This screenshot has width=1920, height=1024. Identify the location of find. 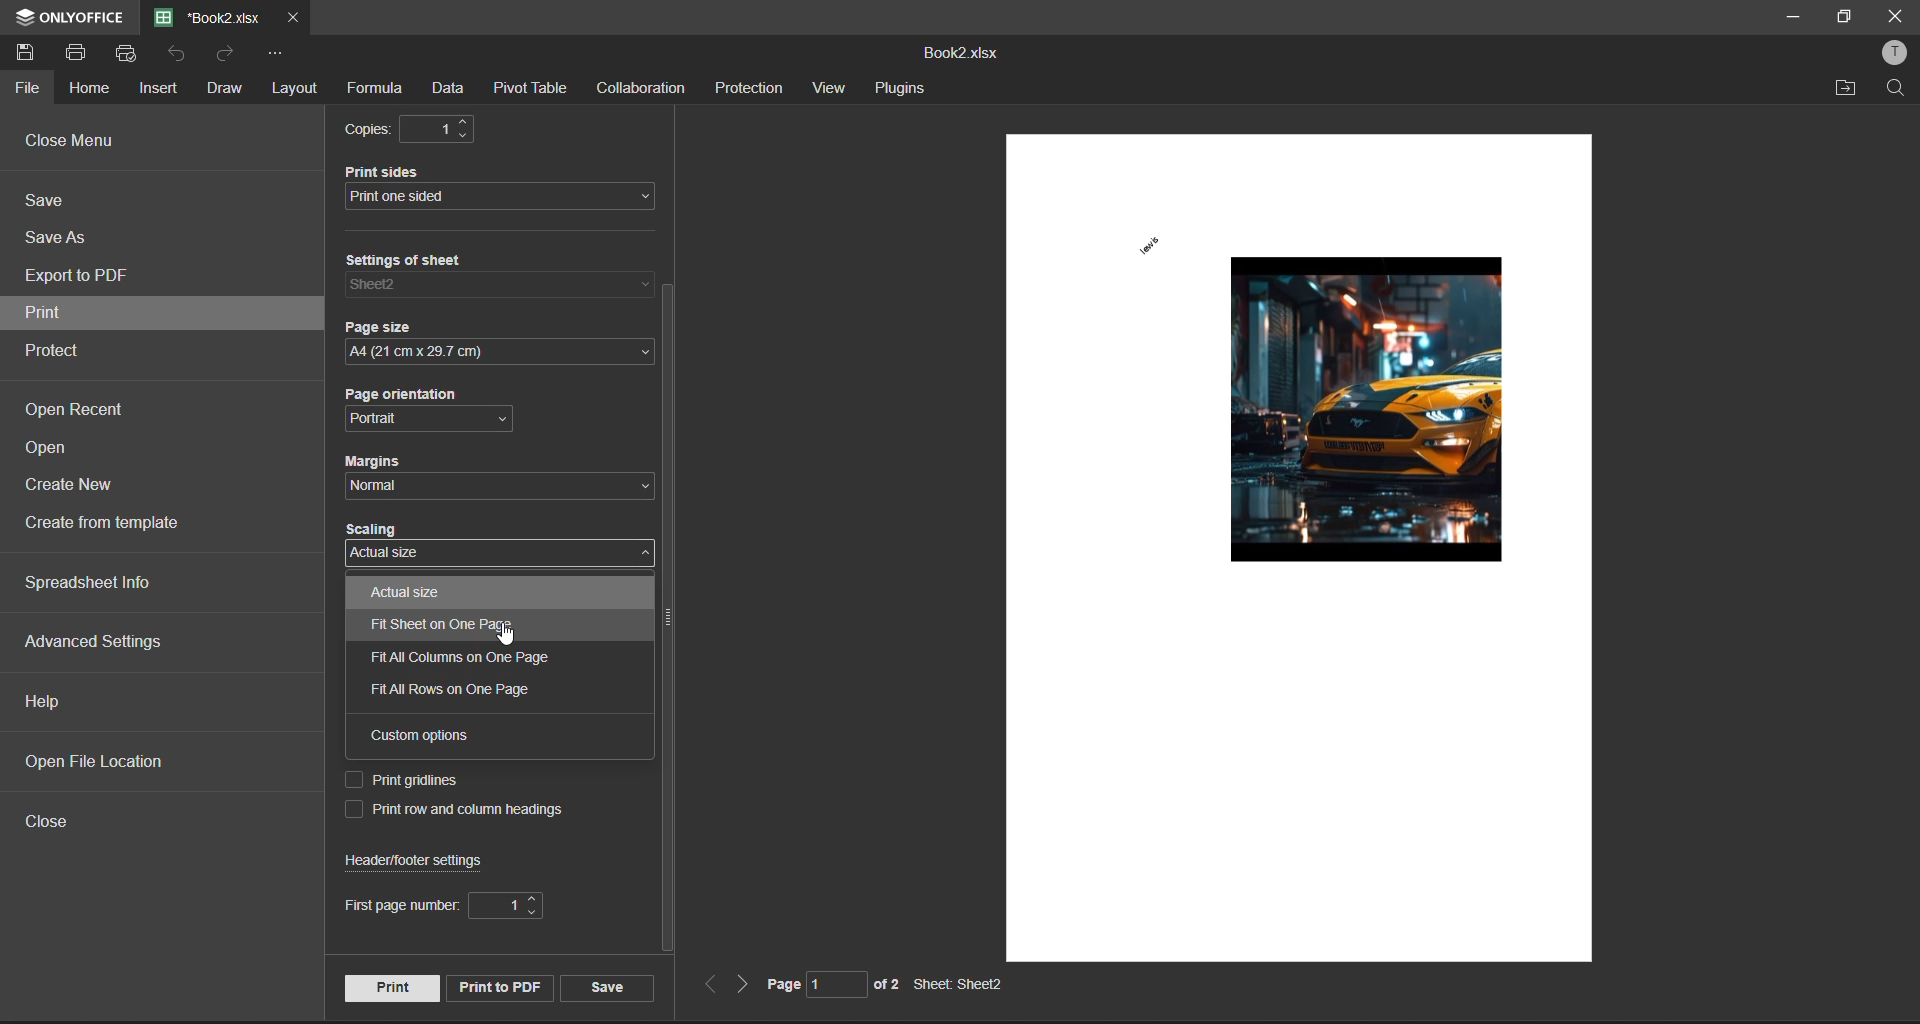
(1897, 87).